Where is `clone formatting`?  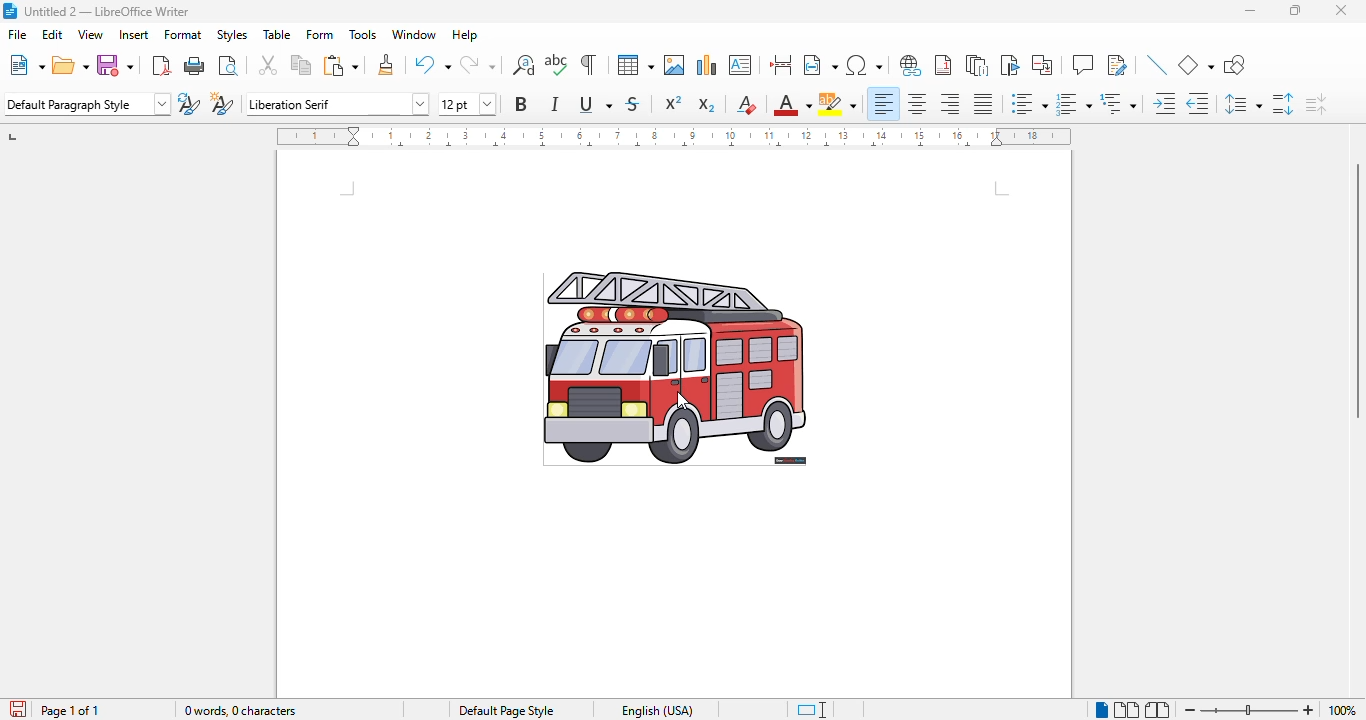 clone formatting is located at coordinates (386, 64).